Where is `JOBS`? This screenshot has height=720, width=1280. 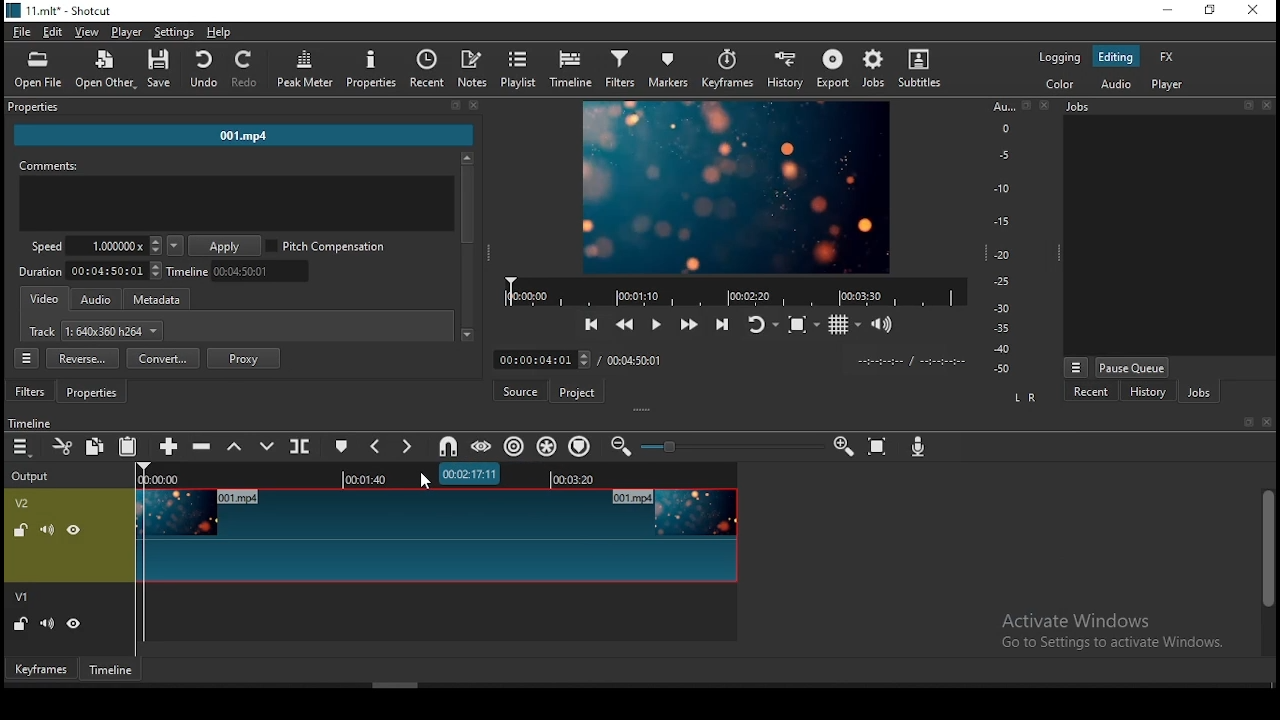 JOBS is located at coordinates (1166, 107).